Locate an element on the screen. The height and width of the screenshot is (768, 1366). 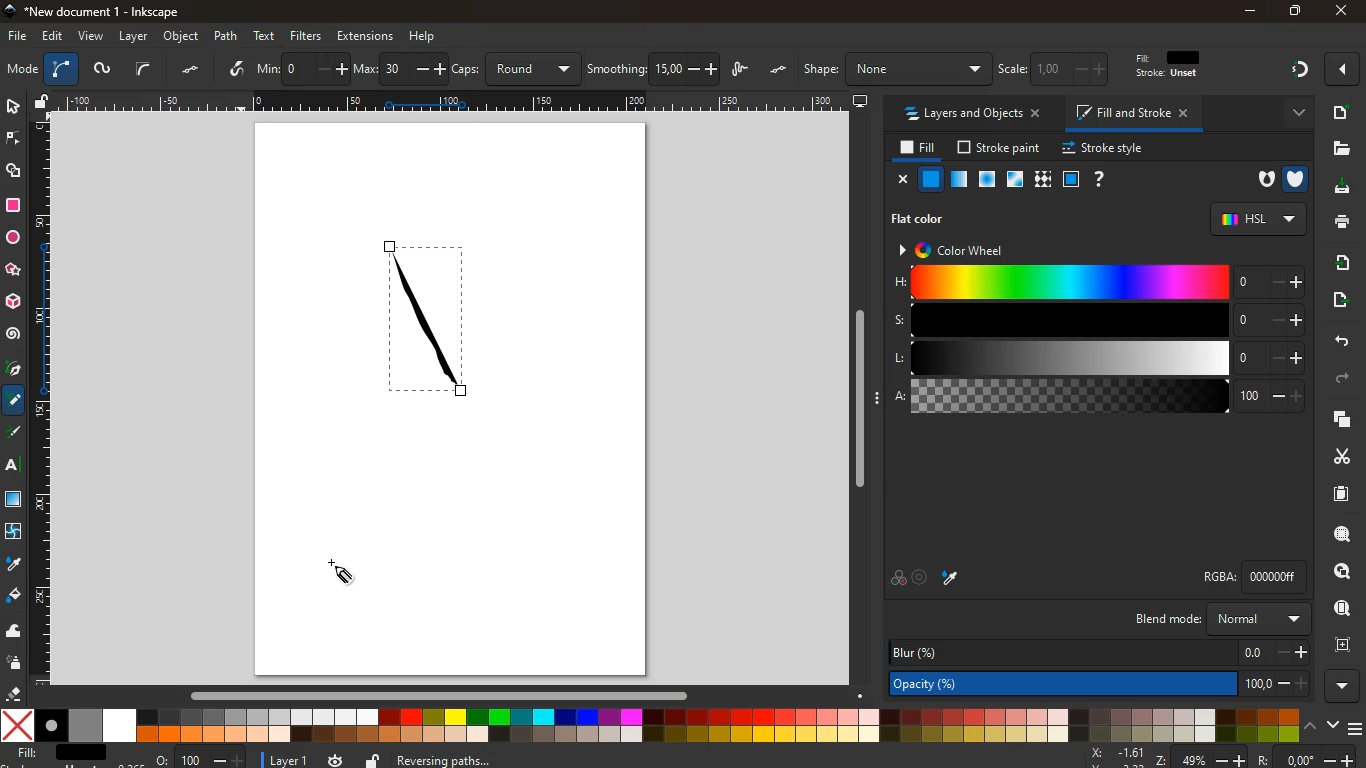
twist is located at coordinates (12, 534).